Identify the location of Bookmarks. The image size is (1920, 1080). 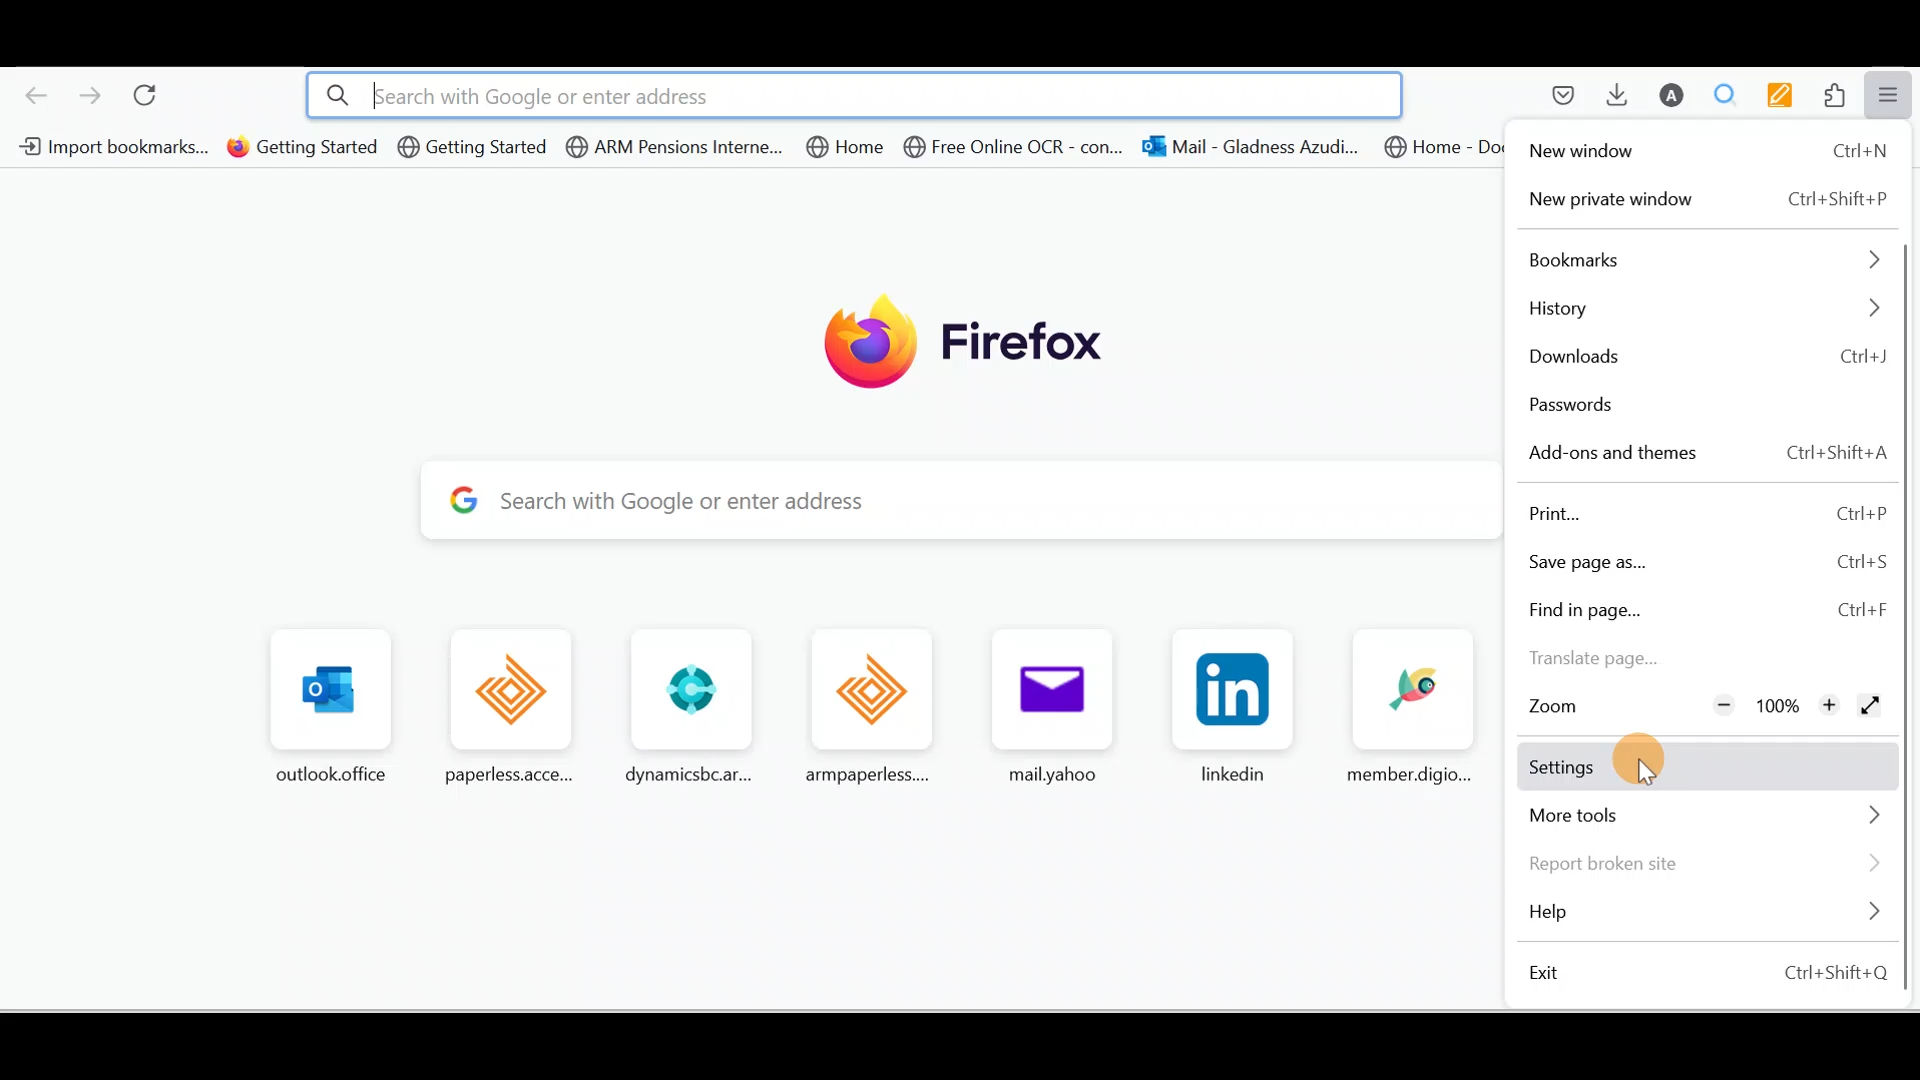
(1699, 262).